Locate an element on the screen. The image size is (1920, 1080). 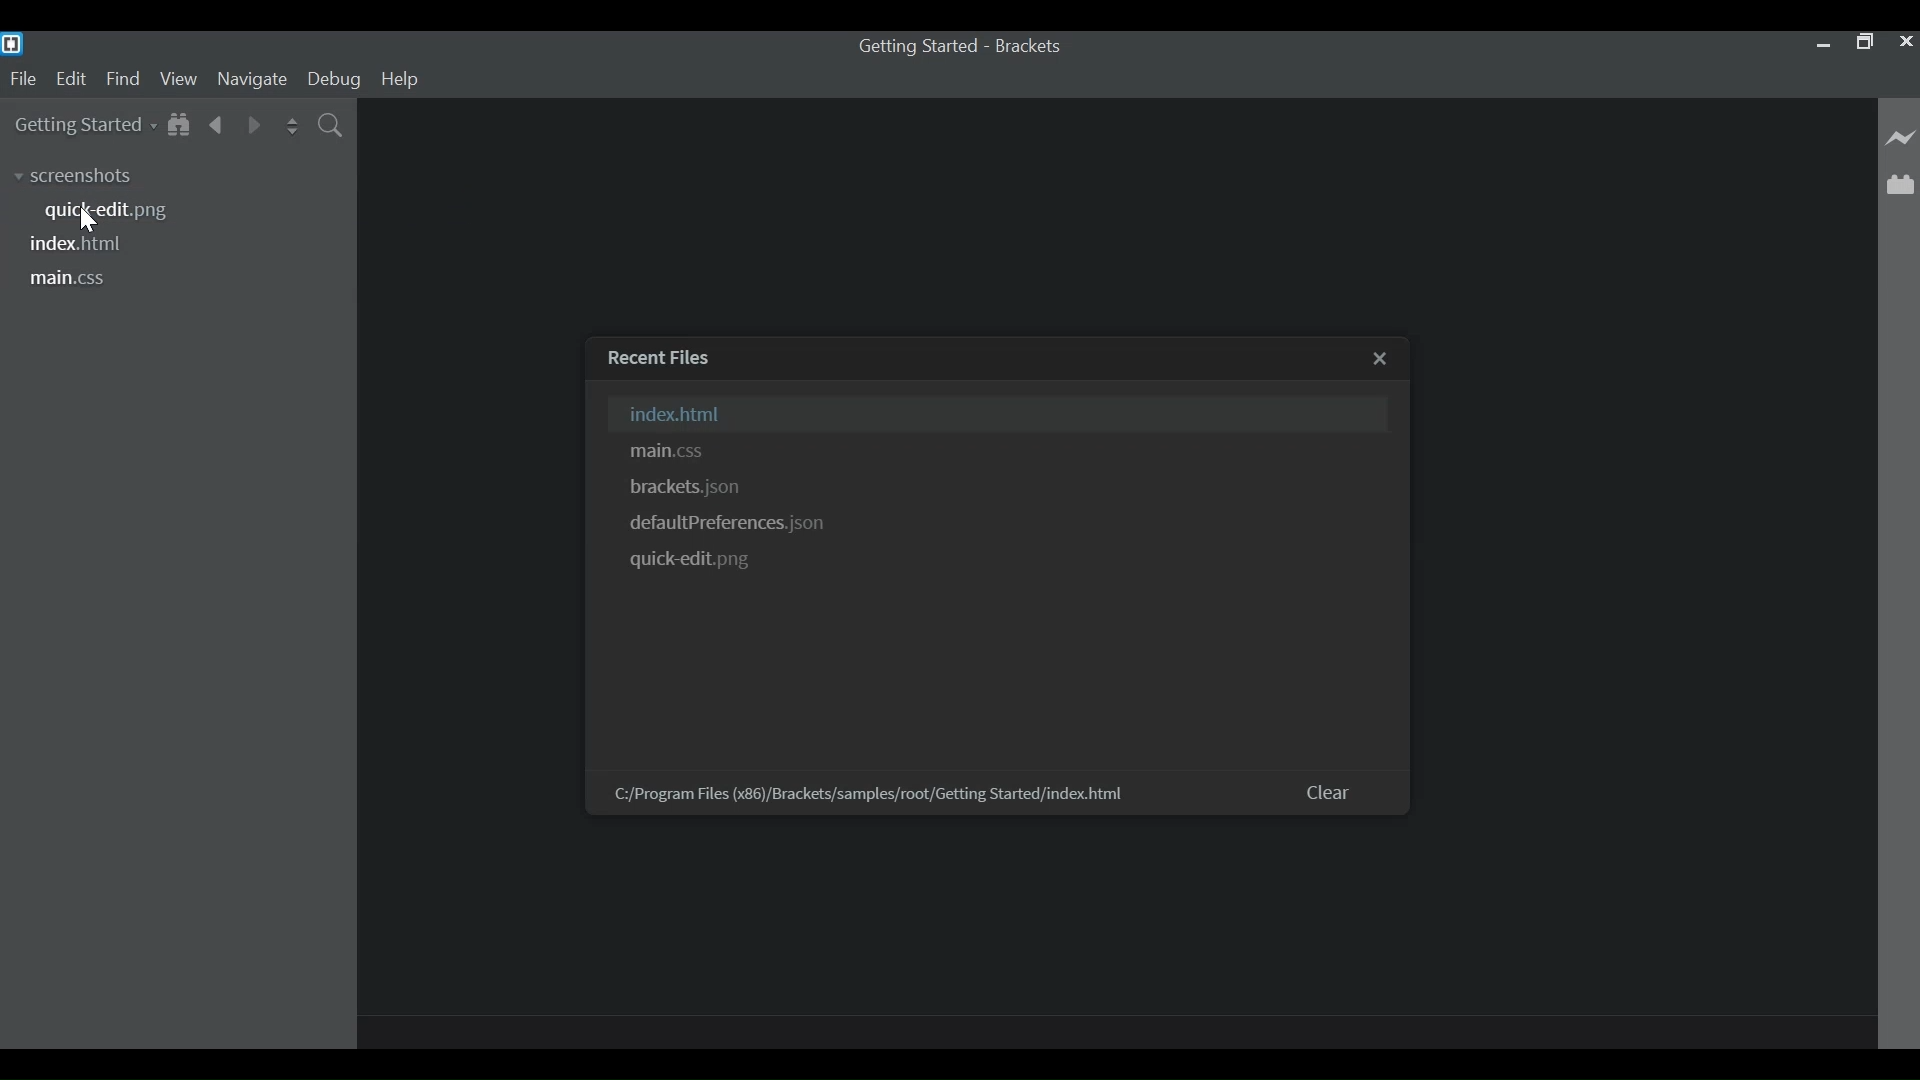
Brackets is located at coordinates (1033, 46).